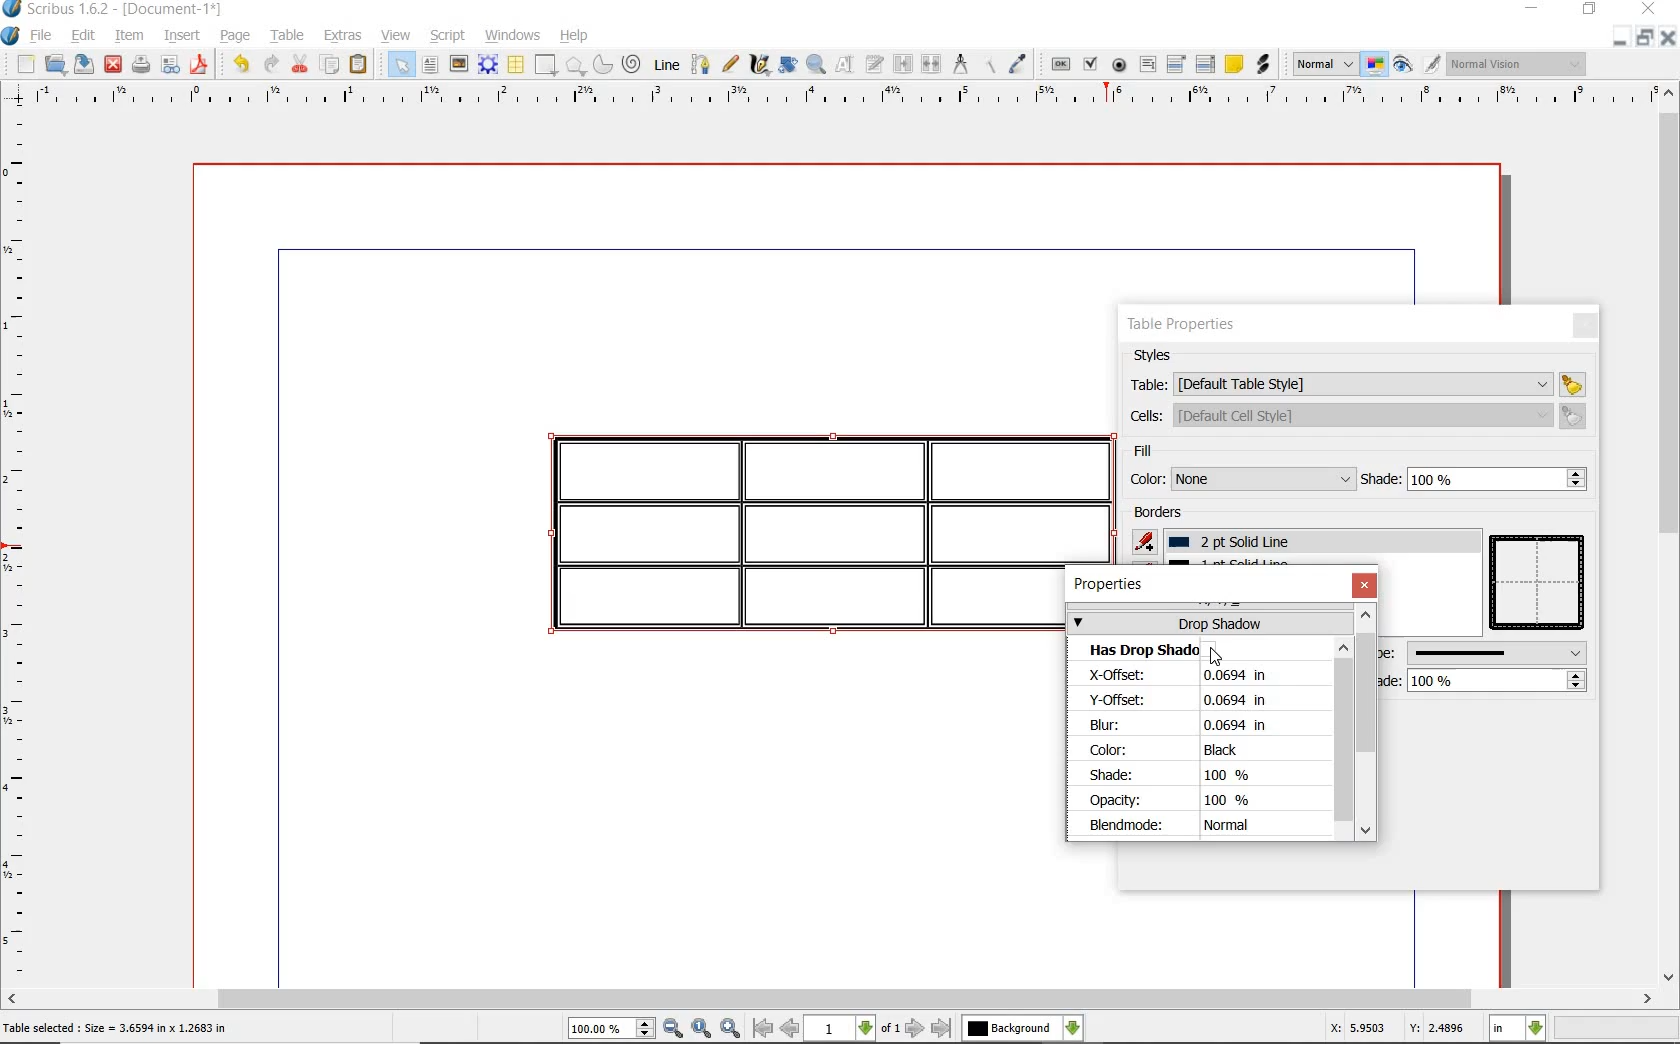  Describe the element at coordinates (430, 65) in the screenshot. I see `text frame` at that location.